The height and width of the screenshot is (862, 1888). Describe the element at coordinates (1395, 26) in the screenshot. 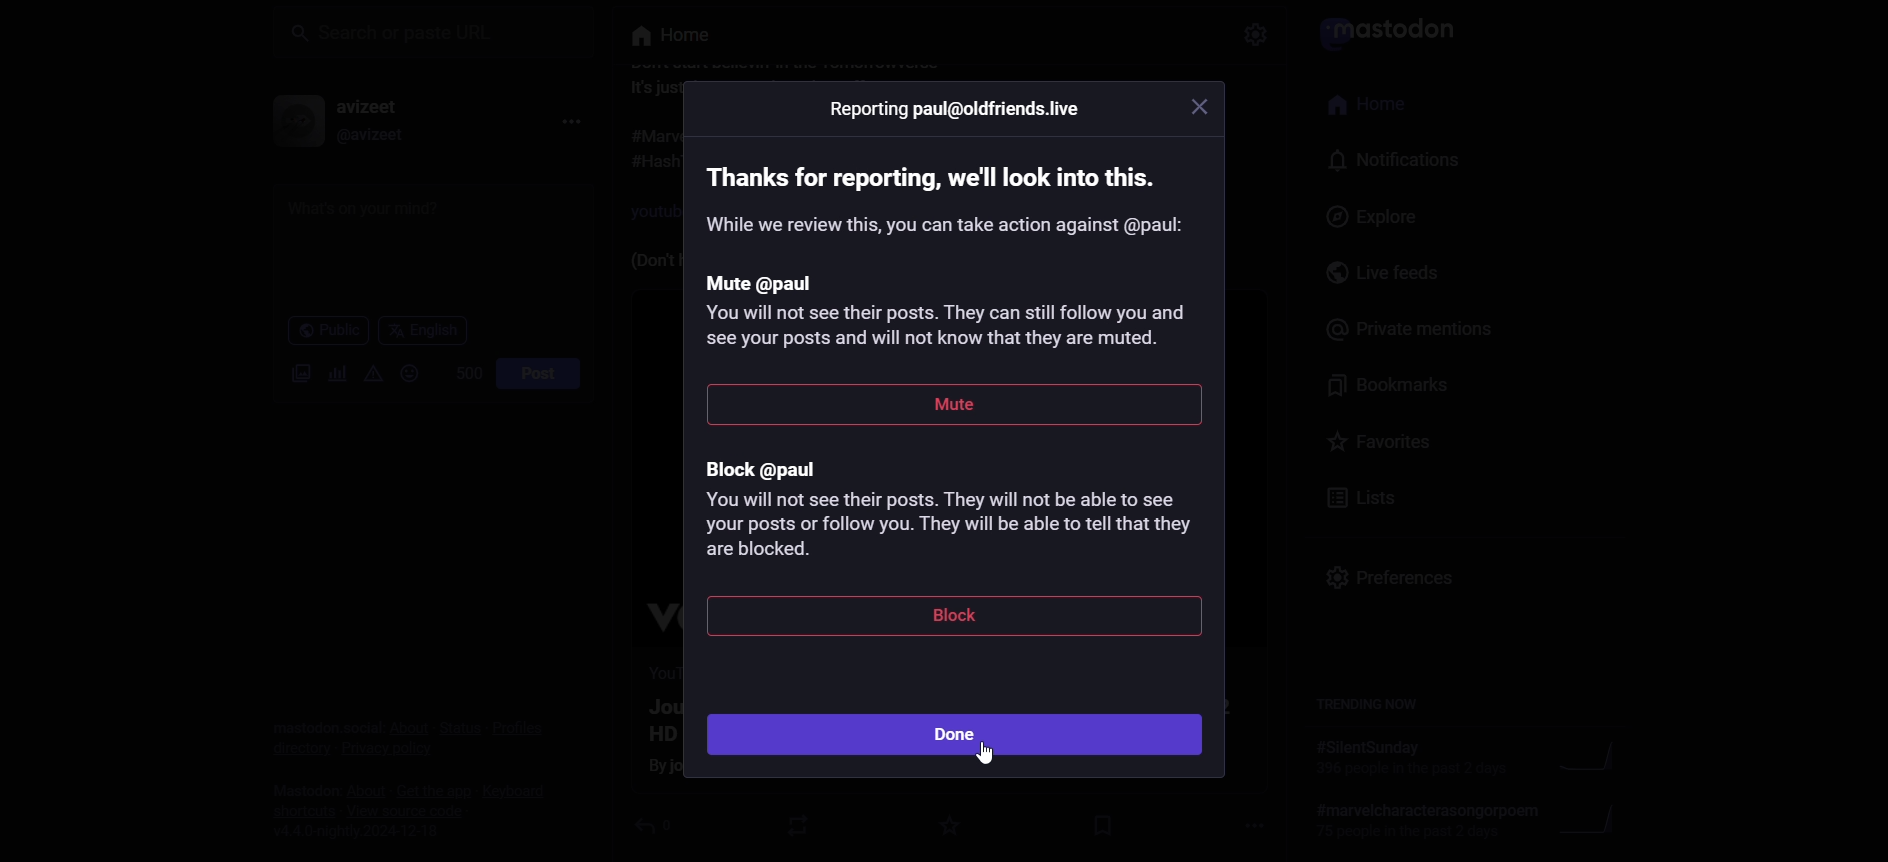

I see `it violates server rule` at that location.